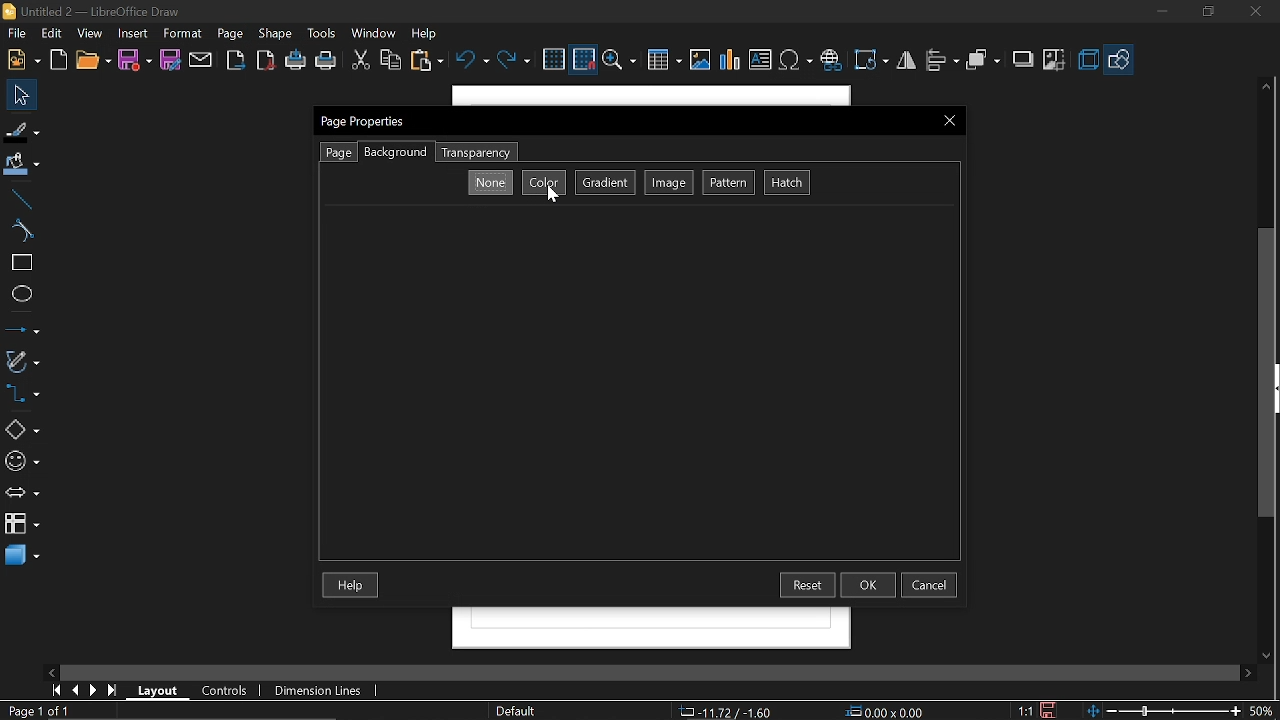 Image resolution: width=1280 pixels, height=720 pixels. What do you see at coordinates (365, 122) in the screenshot?
I see `Current window` at bounding box center [365, 122].